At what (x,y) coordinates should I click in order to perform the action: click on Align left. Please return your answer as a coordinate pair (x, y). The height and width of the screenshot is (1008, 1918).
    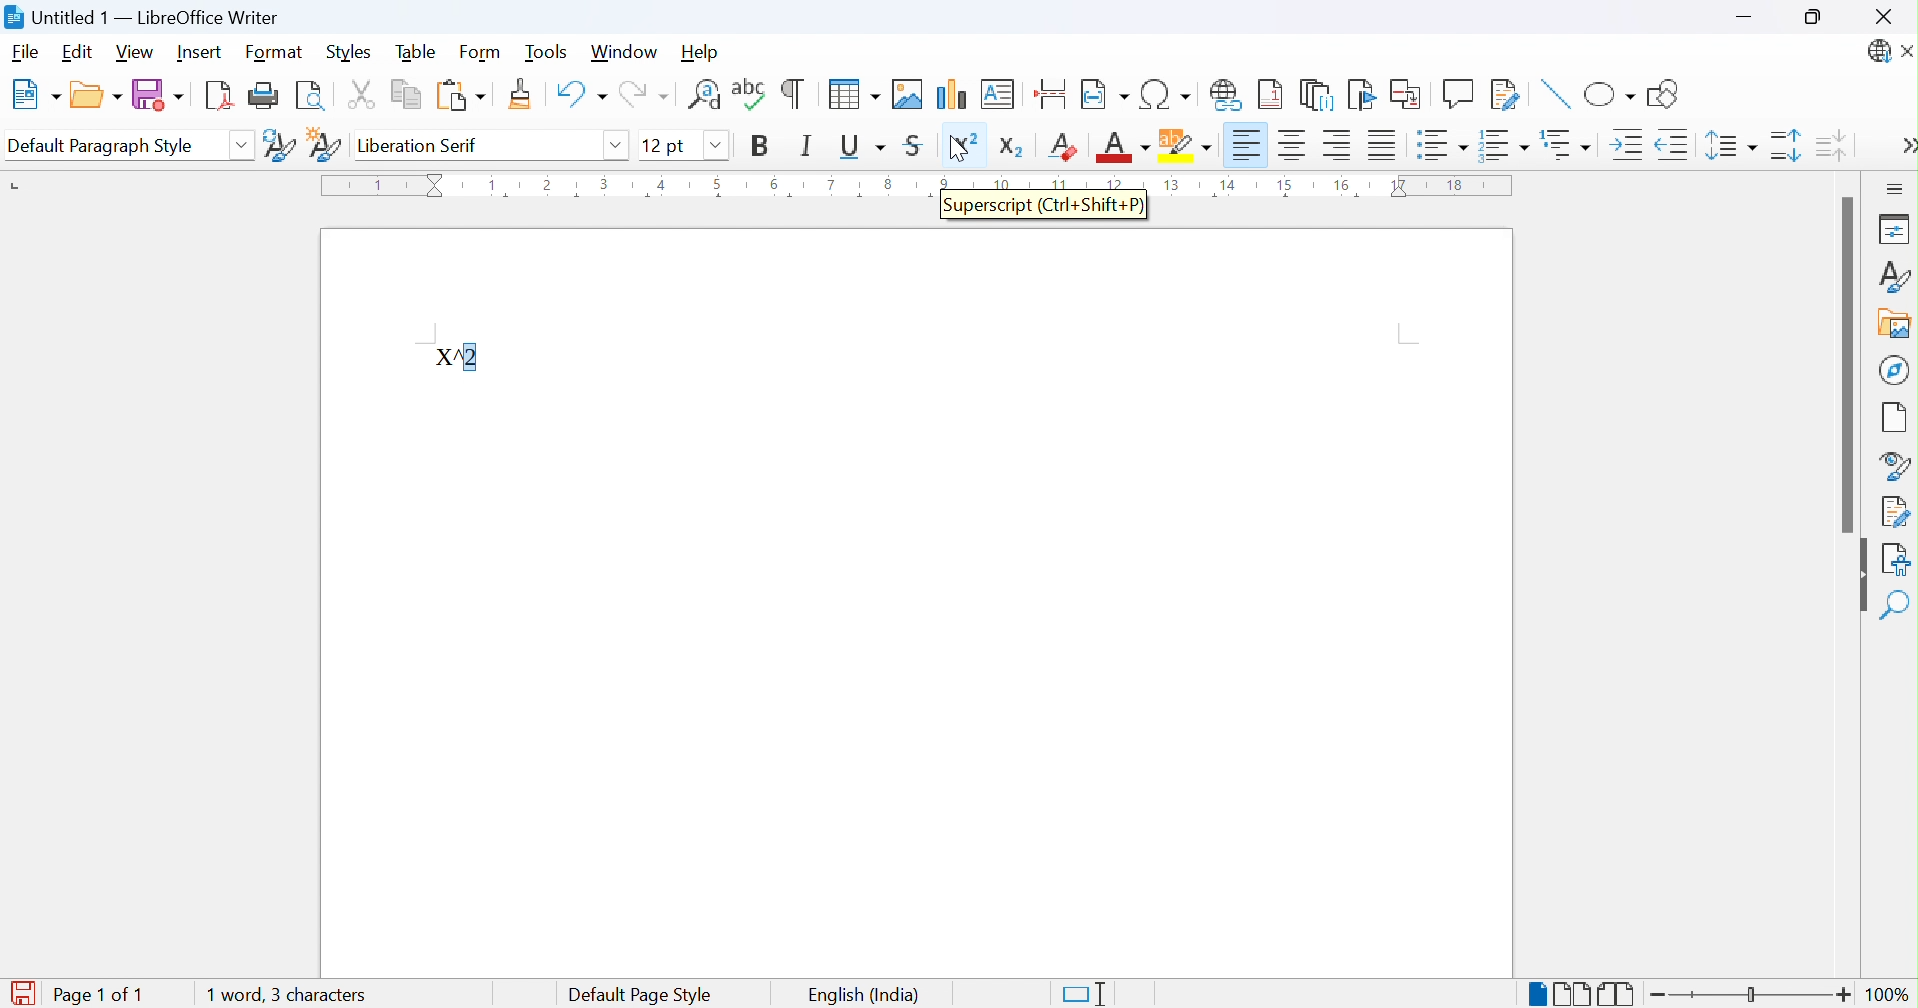
    Looking at the image, I should click on (1247, 146).